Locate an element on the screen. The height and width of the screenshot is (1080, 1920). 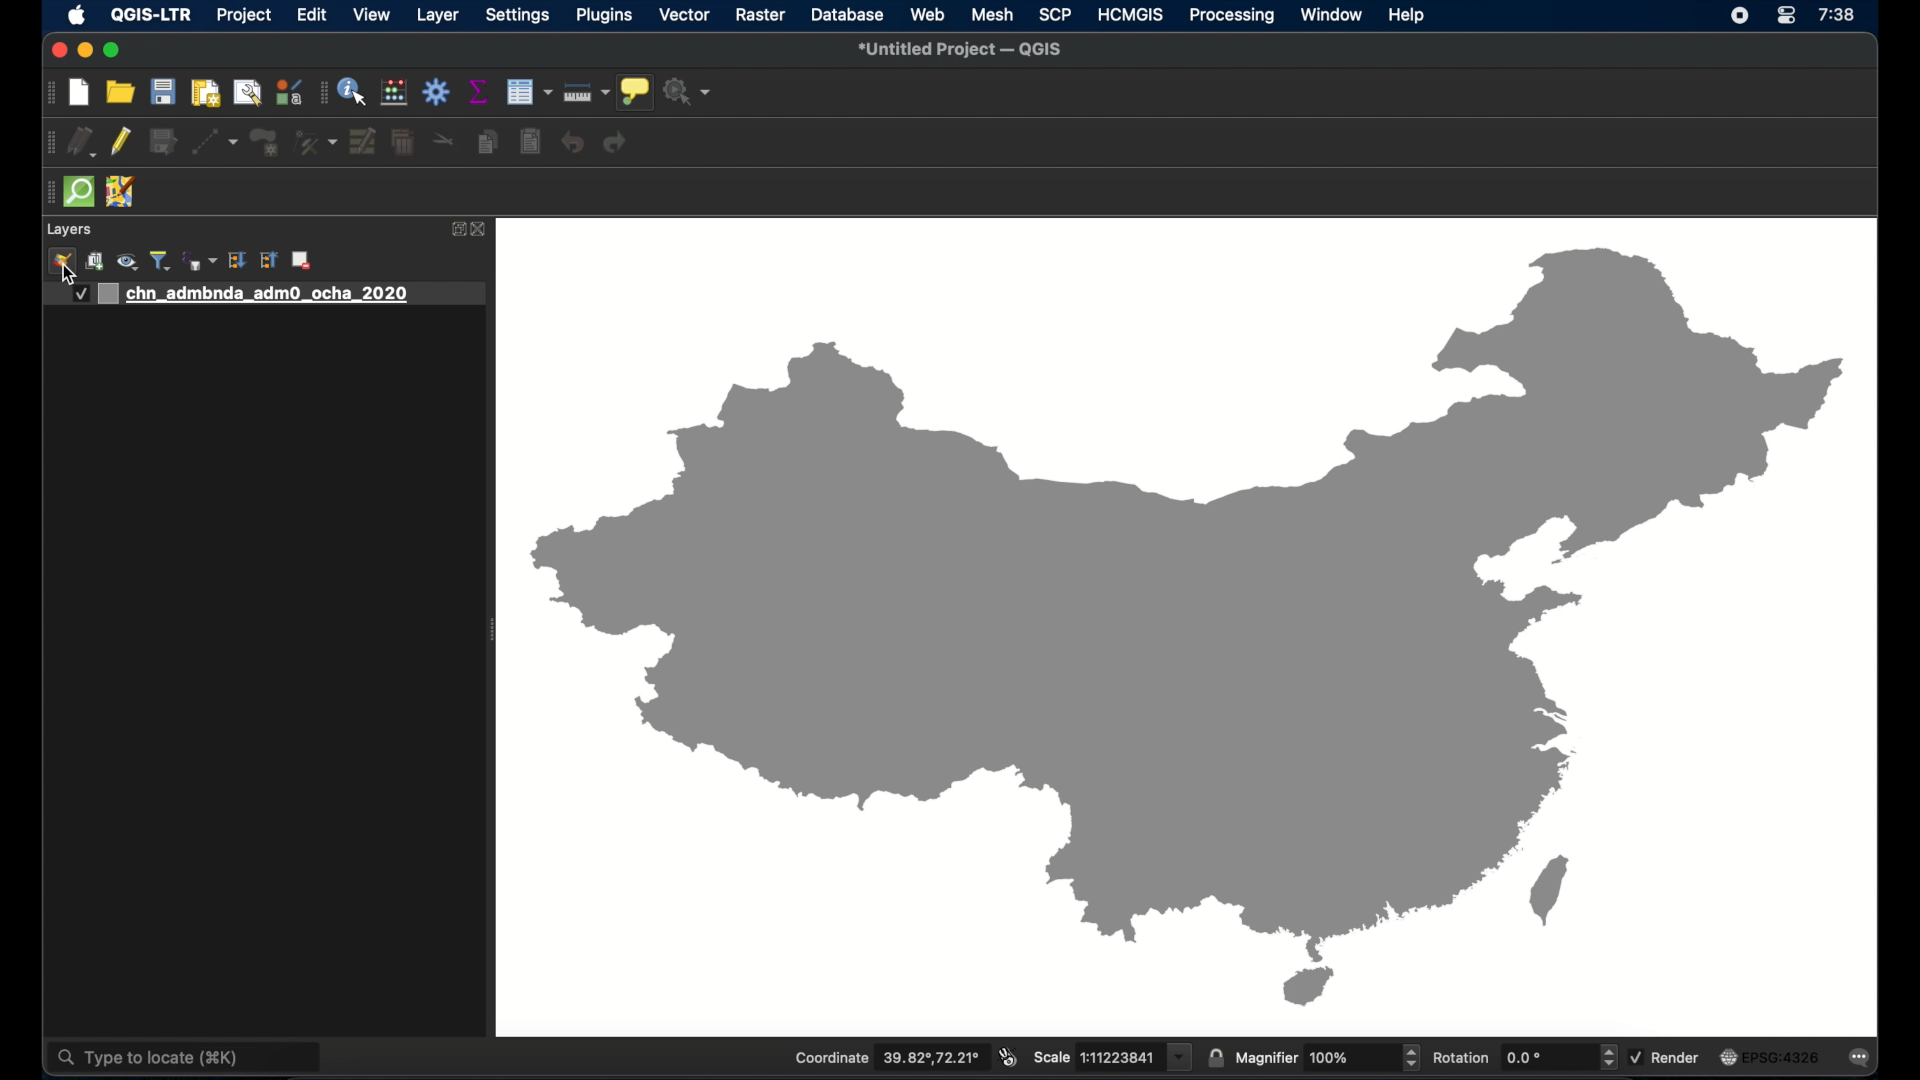
polygon feature is located at coordinates (265, 142).